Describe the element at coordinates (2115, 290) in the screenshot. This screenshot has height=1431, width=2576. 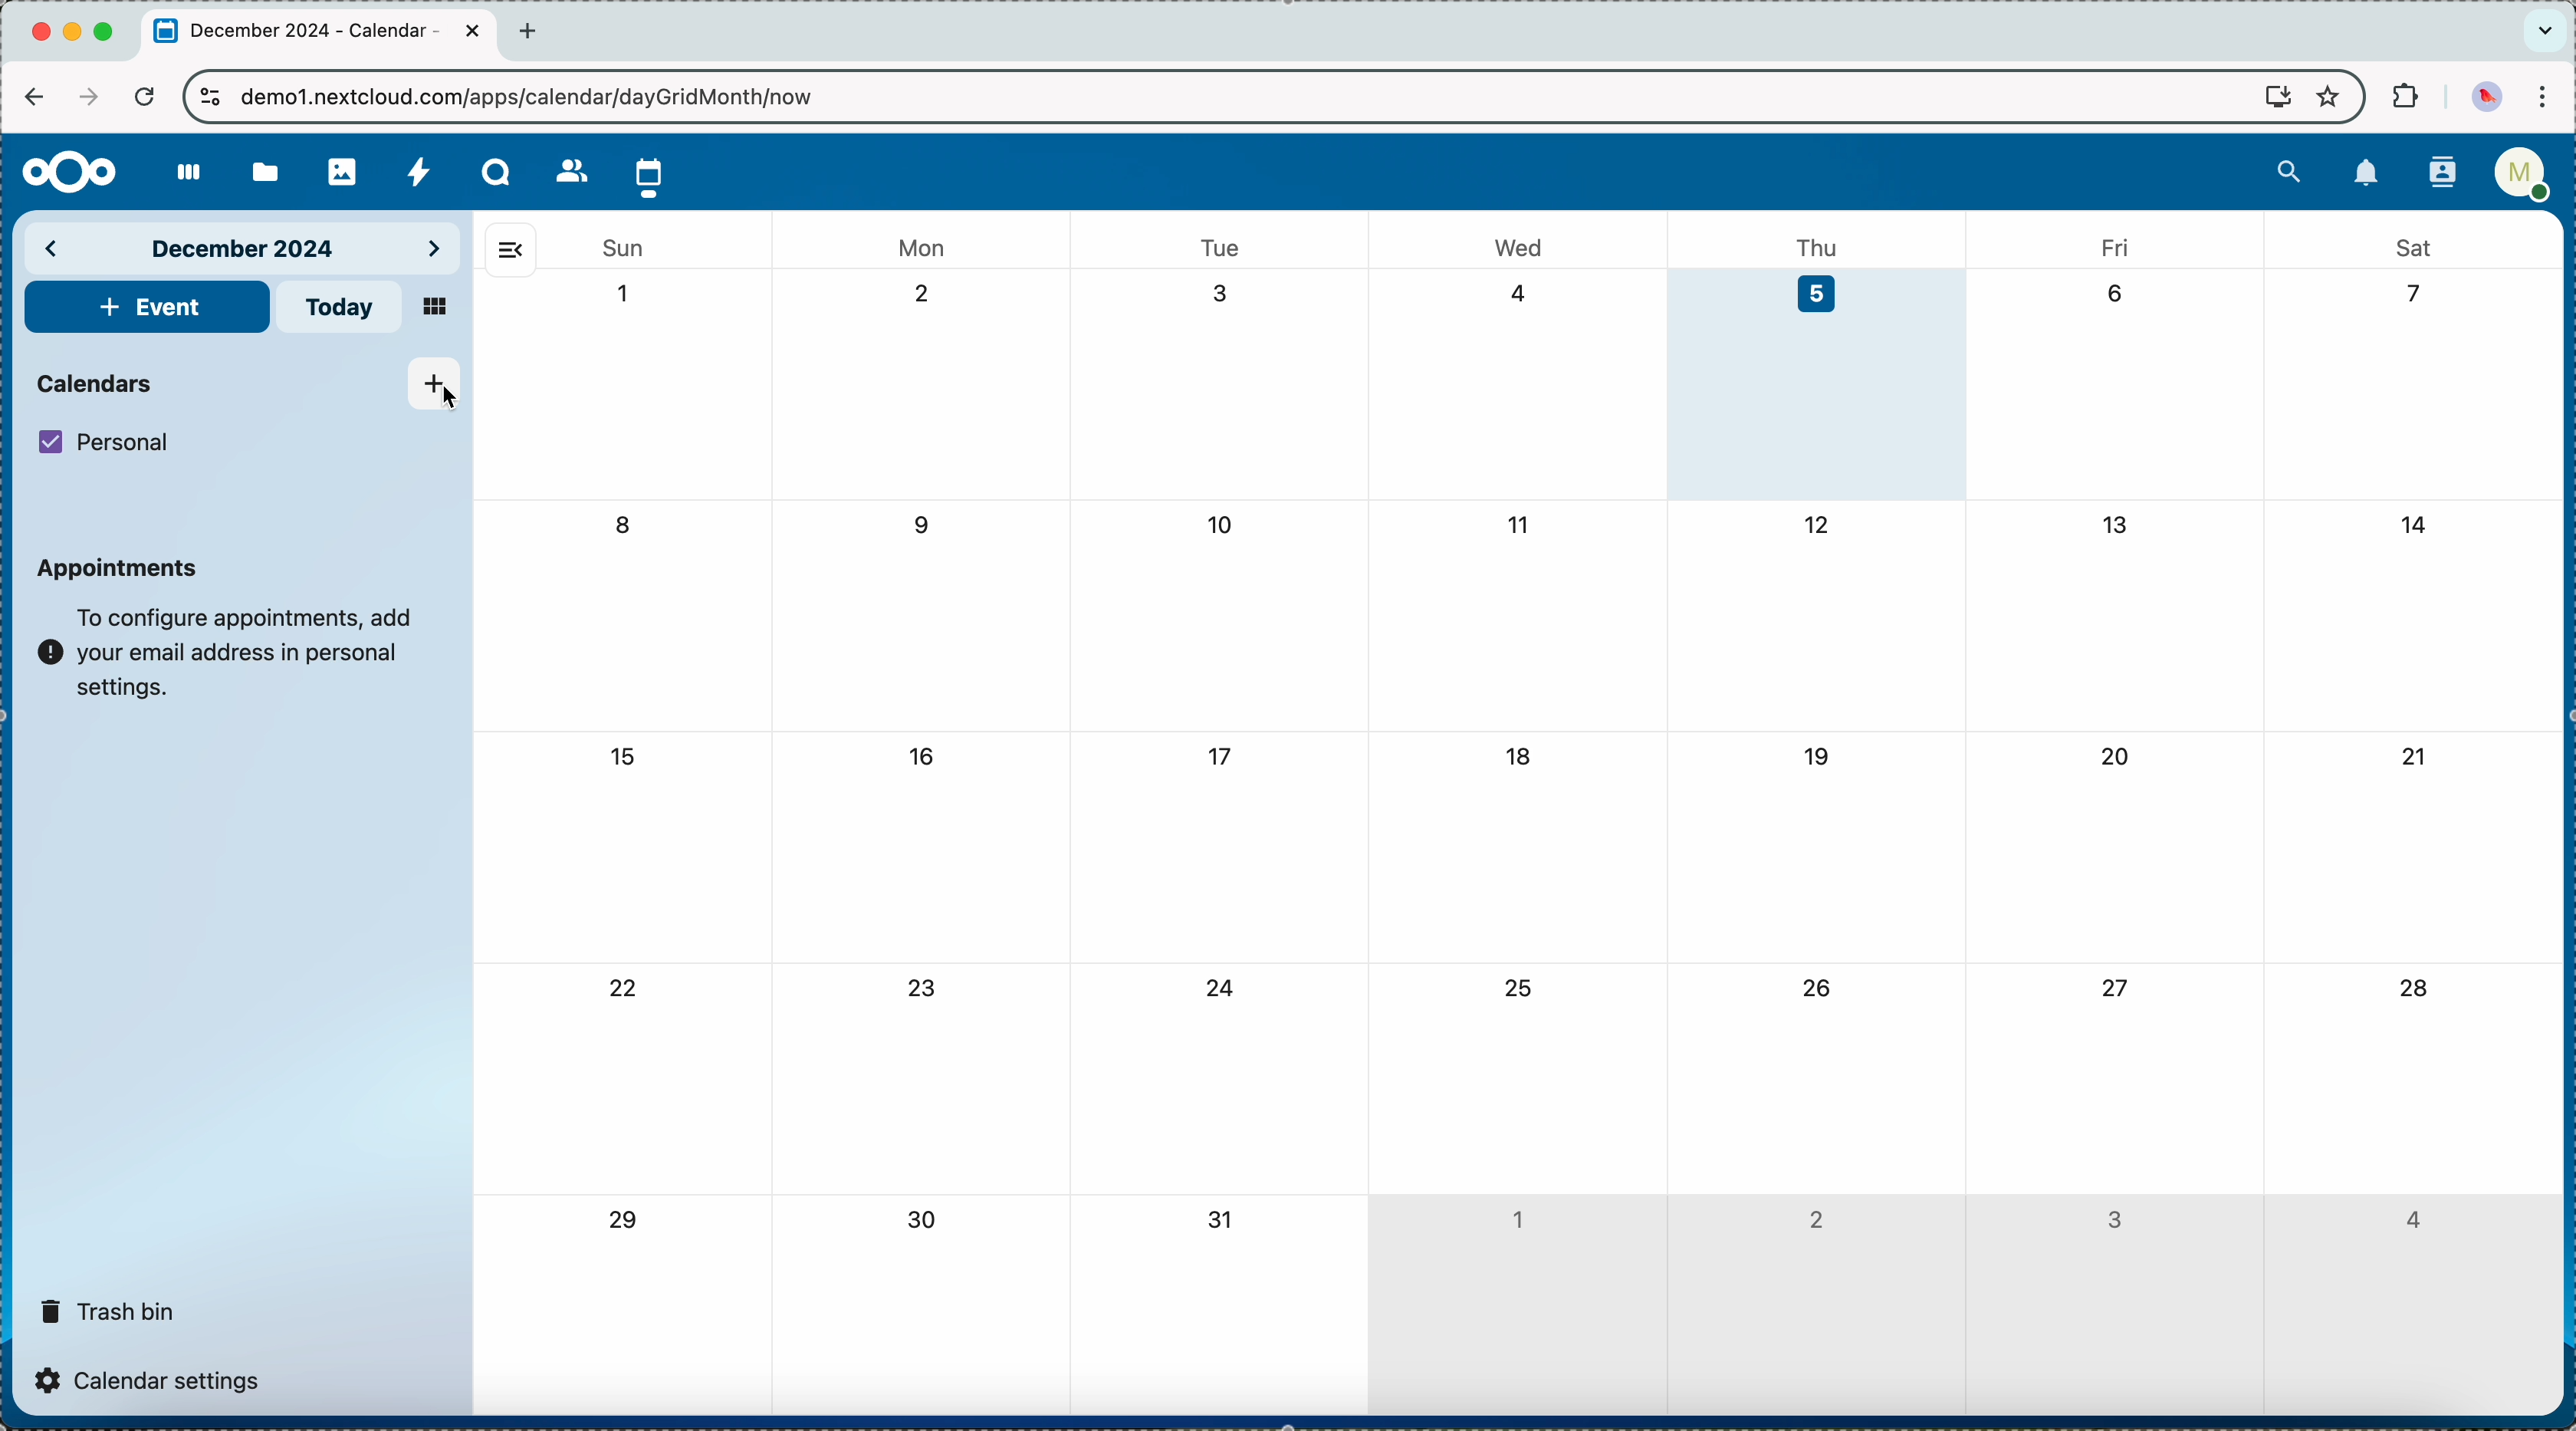
I see `6` at that location.